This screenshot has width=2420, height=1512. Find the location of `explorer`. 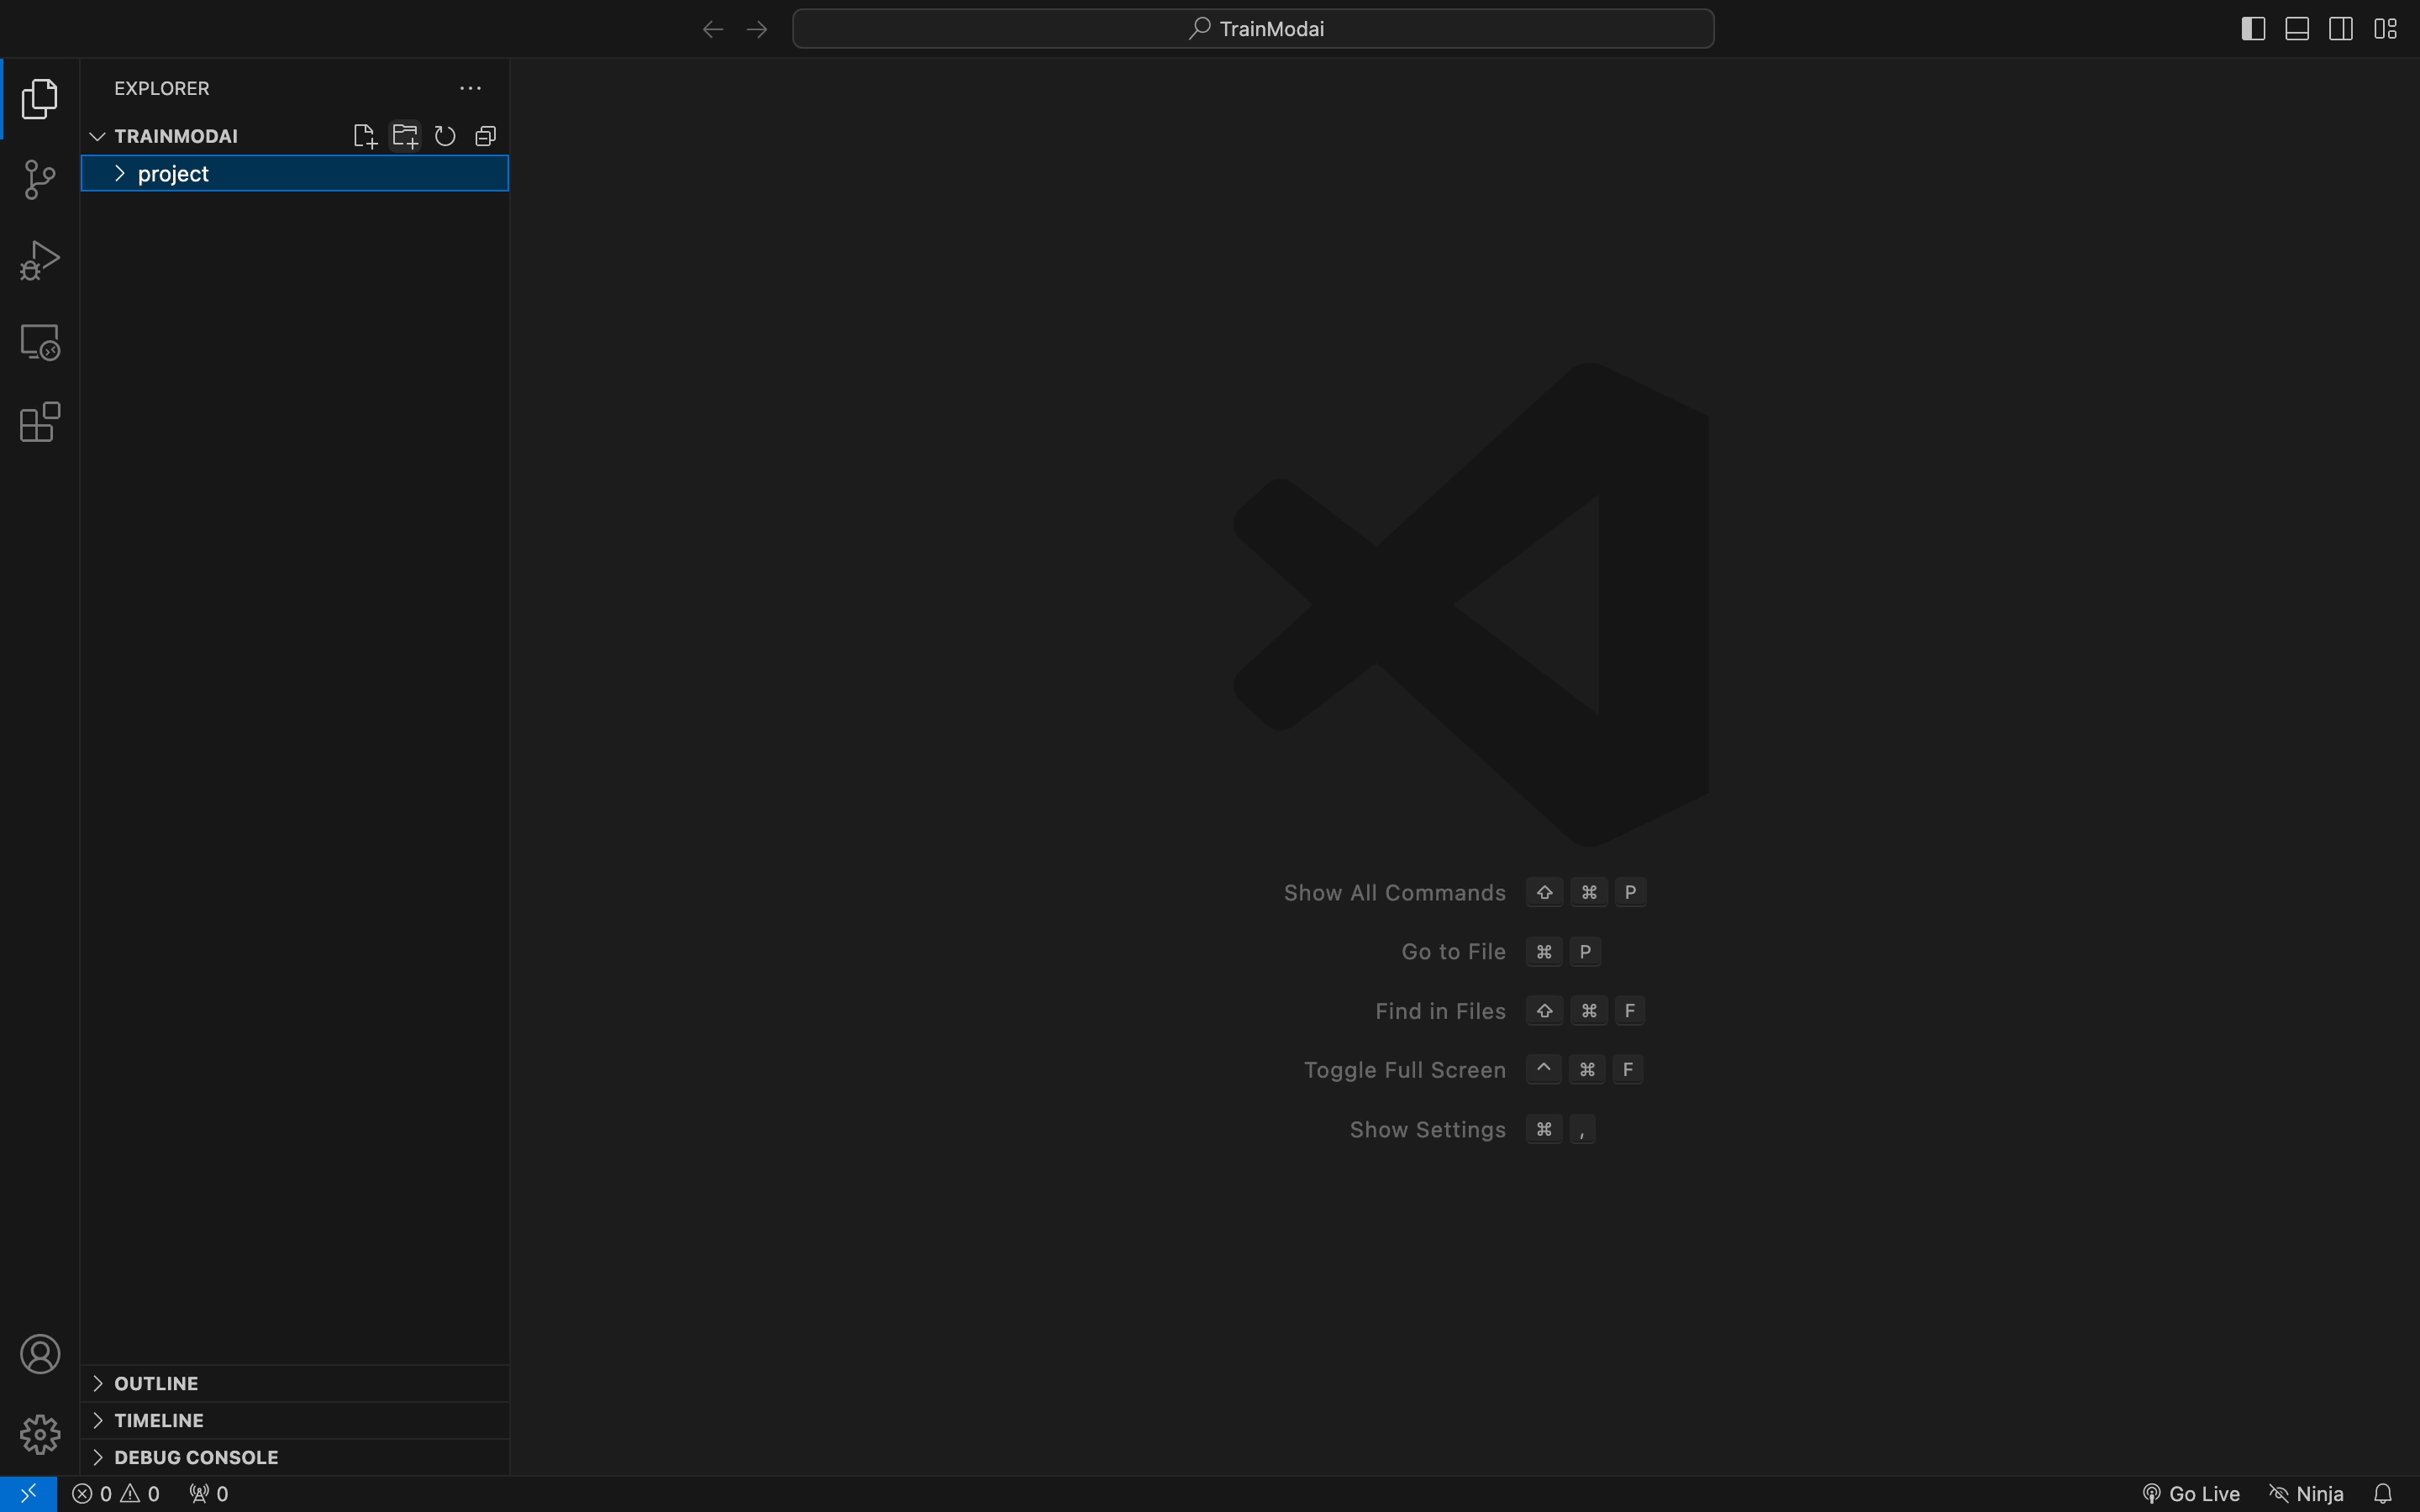

explorer is located at coordinates (168, 83).